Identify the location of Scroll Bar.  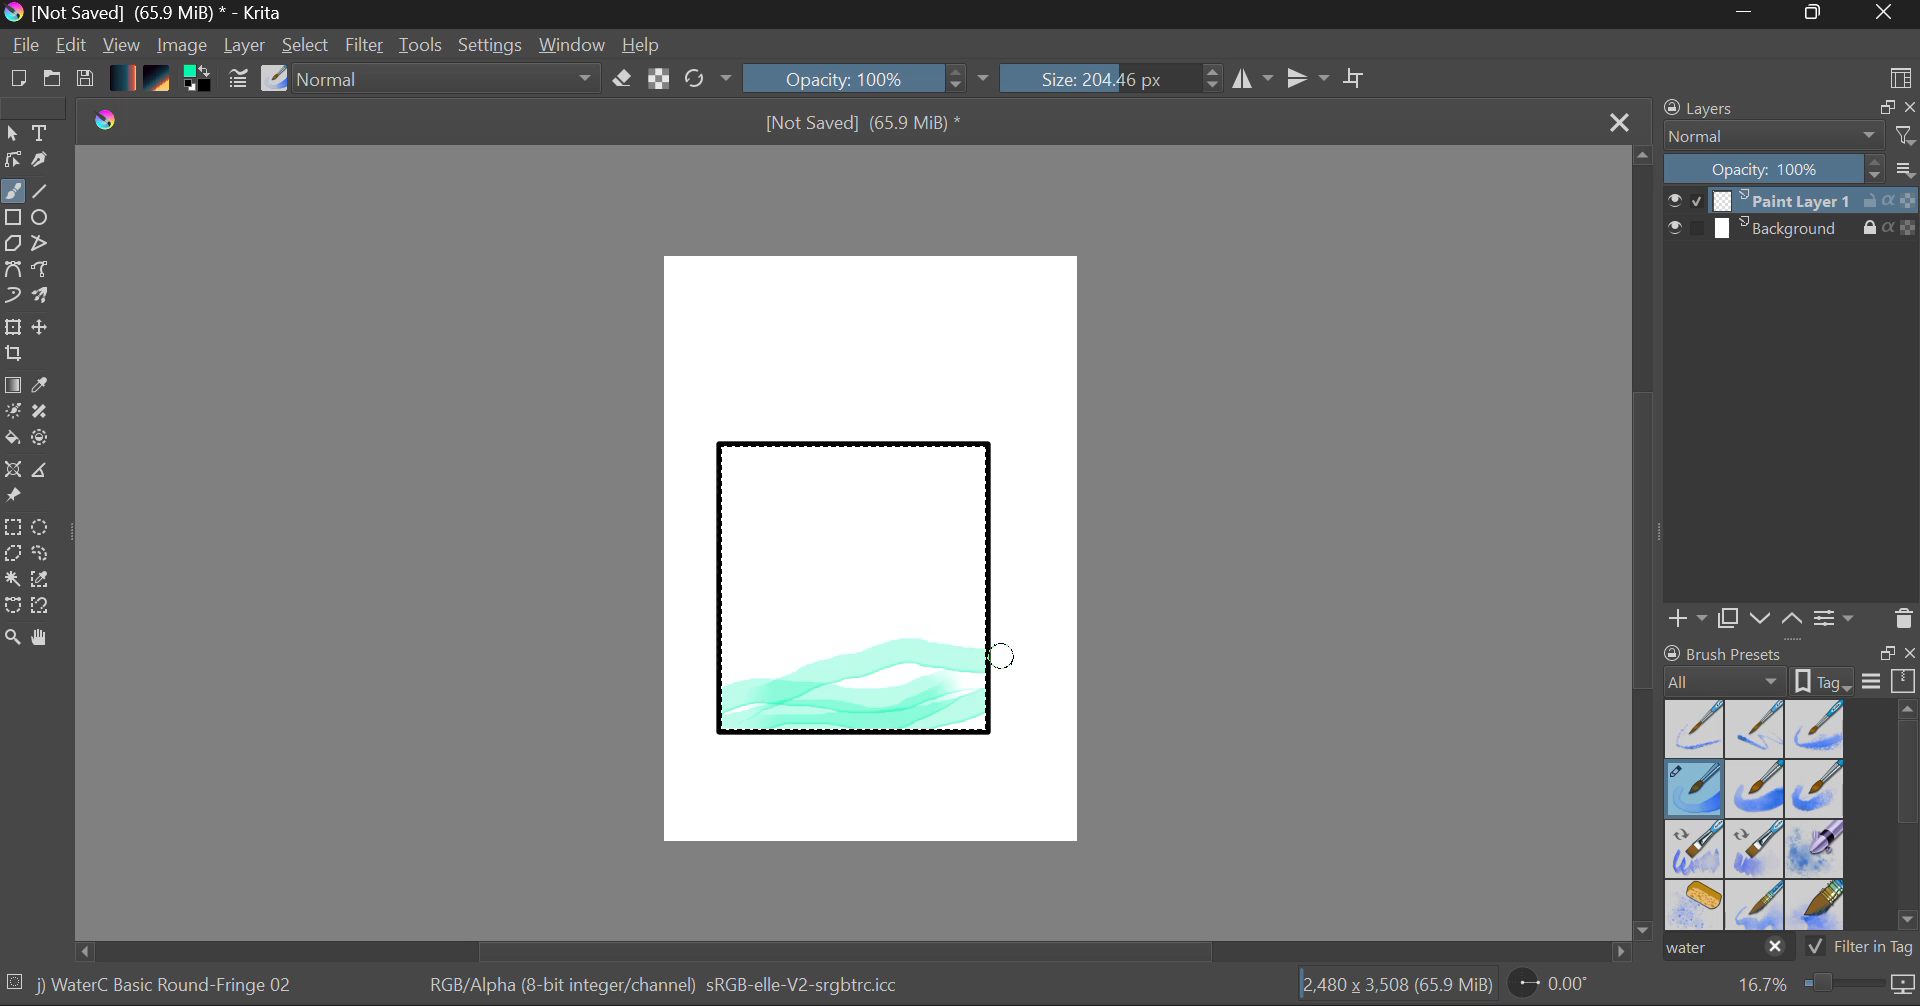
(854, 951).